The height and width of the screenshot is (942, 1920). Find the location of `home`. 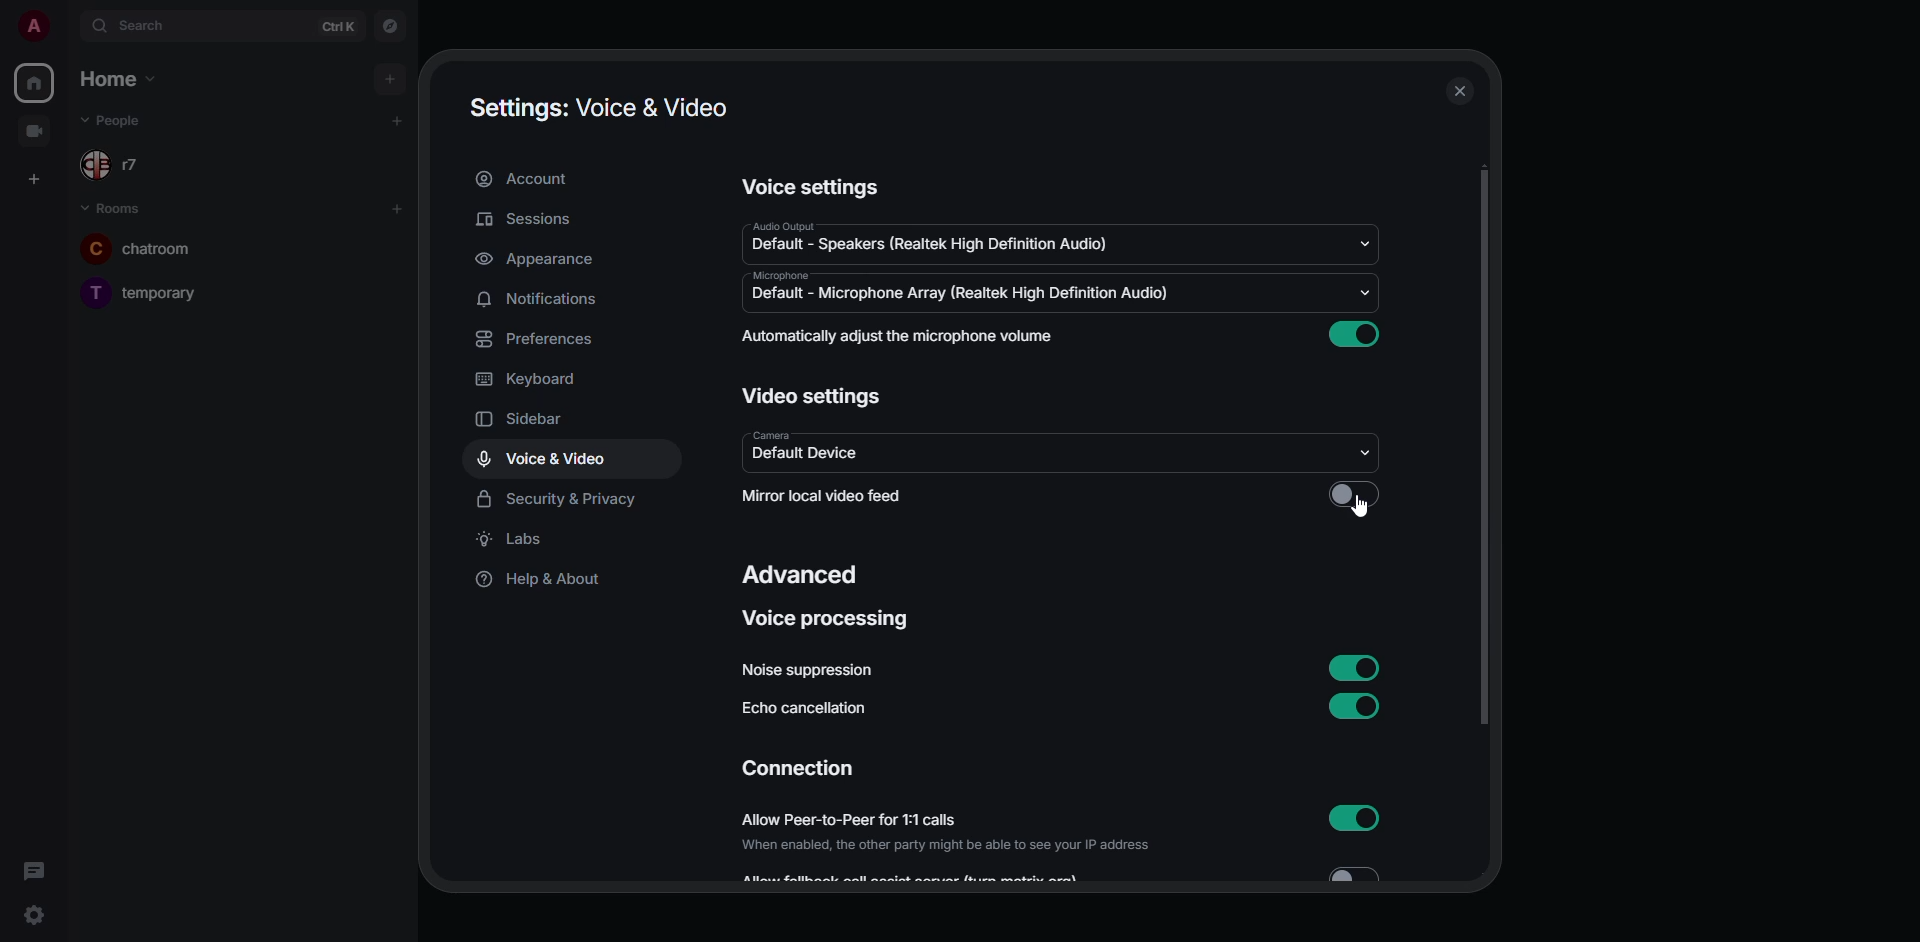

home is located at coordinates (36, 81).